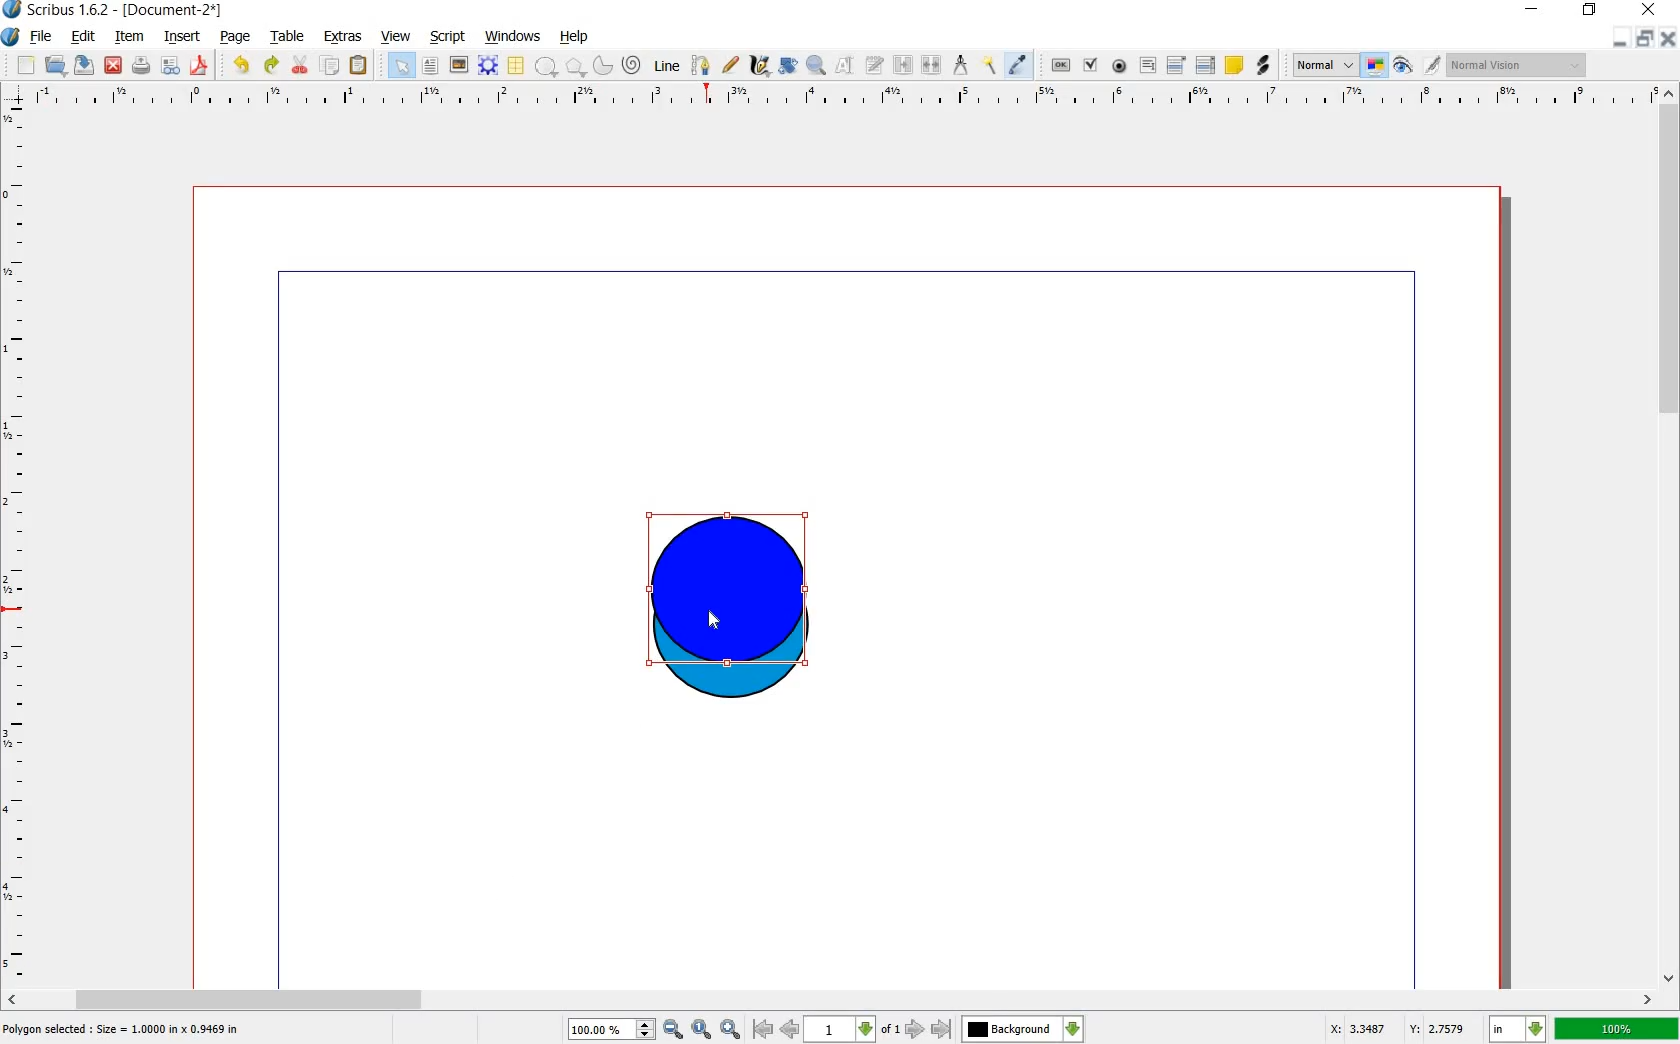 The height and width of the screenshot is (1044, 1680). I want to click on preflight verifier, so click(171, 66).